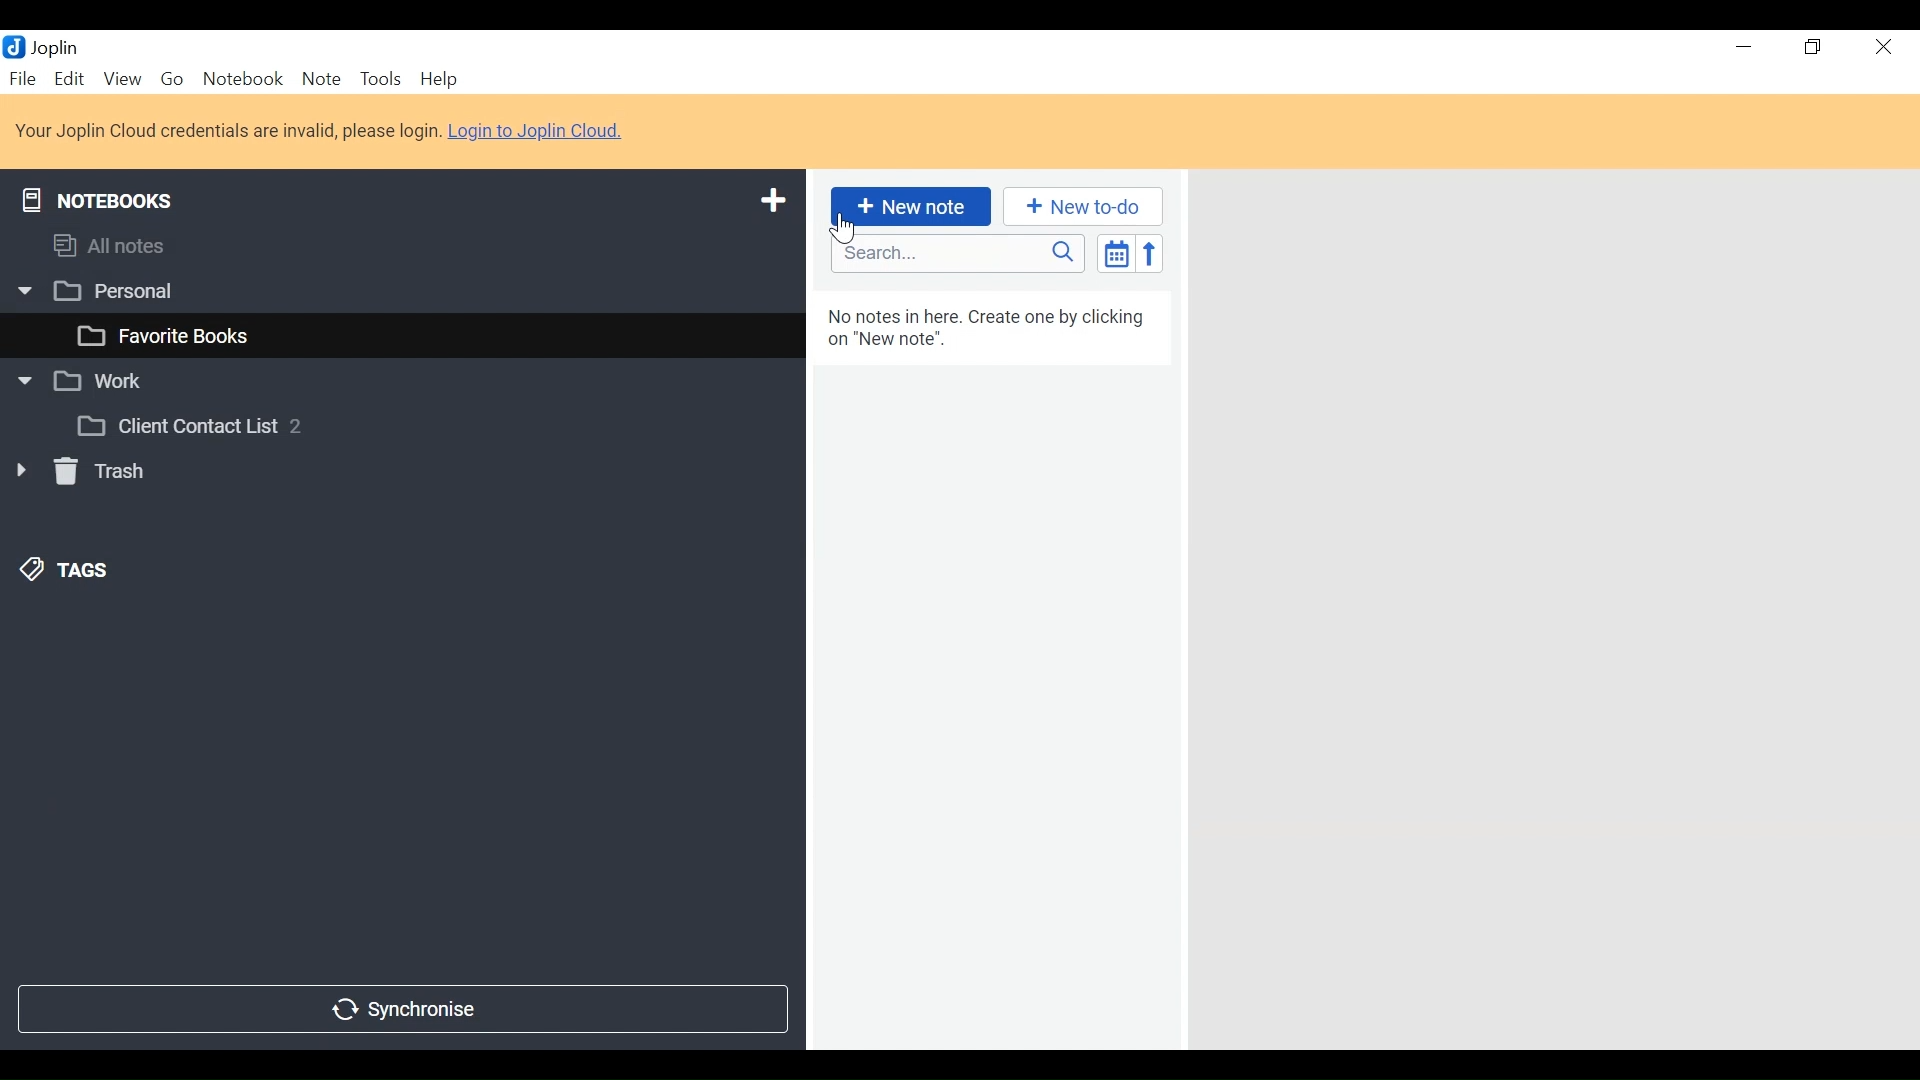 Image resolution: width=1920 pixels, height=1080 pixels. What do you see at coordinates (69, 569) in the screenshot?
I see `Tags` at bounding box center [69, 569].